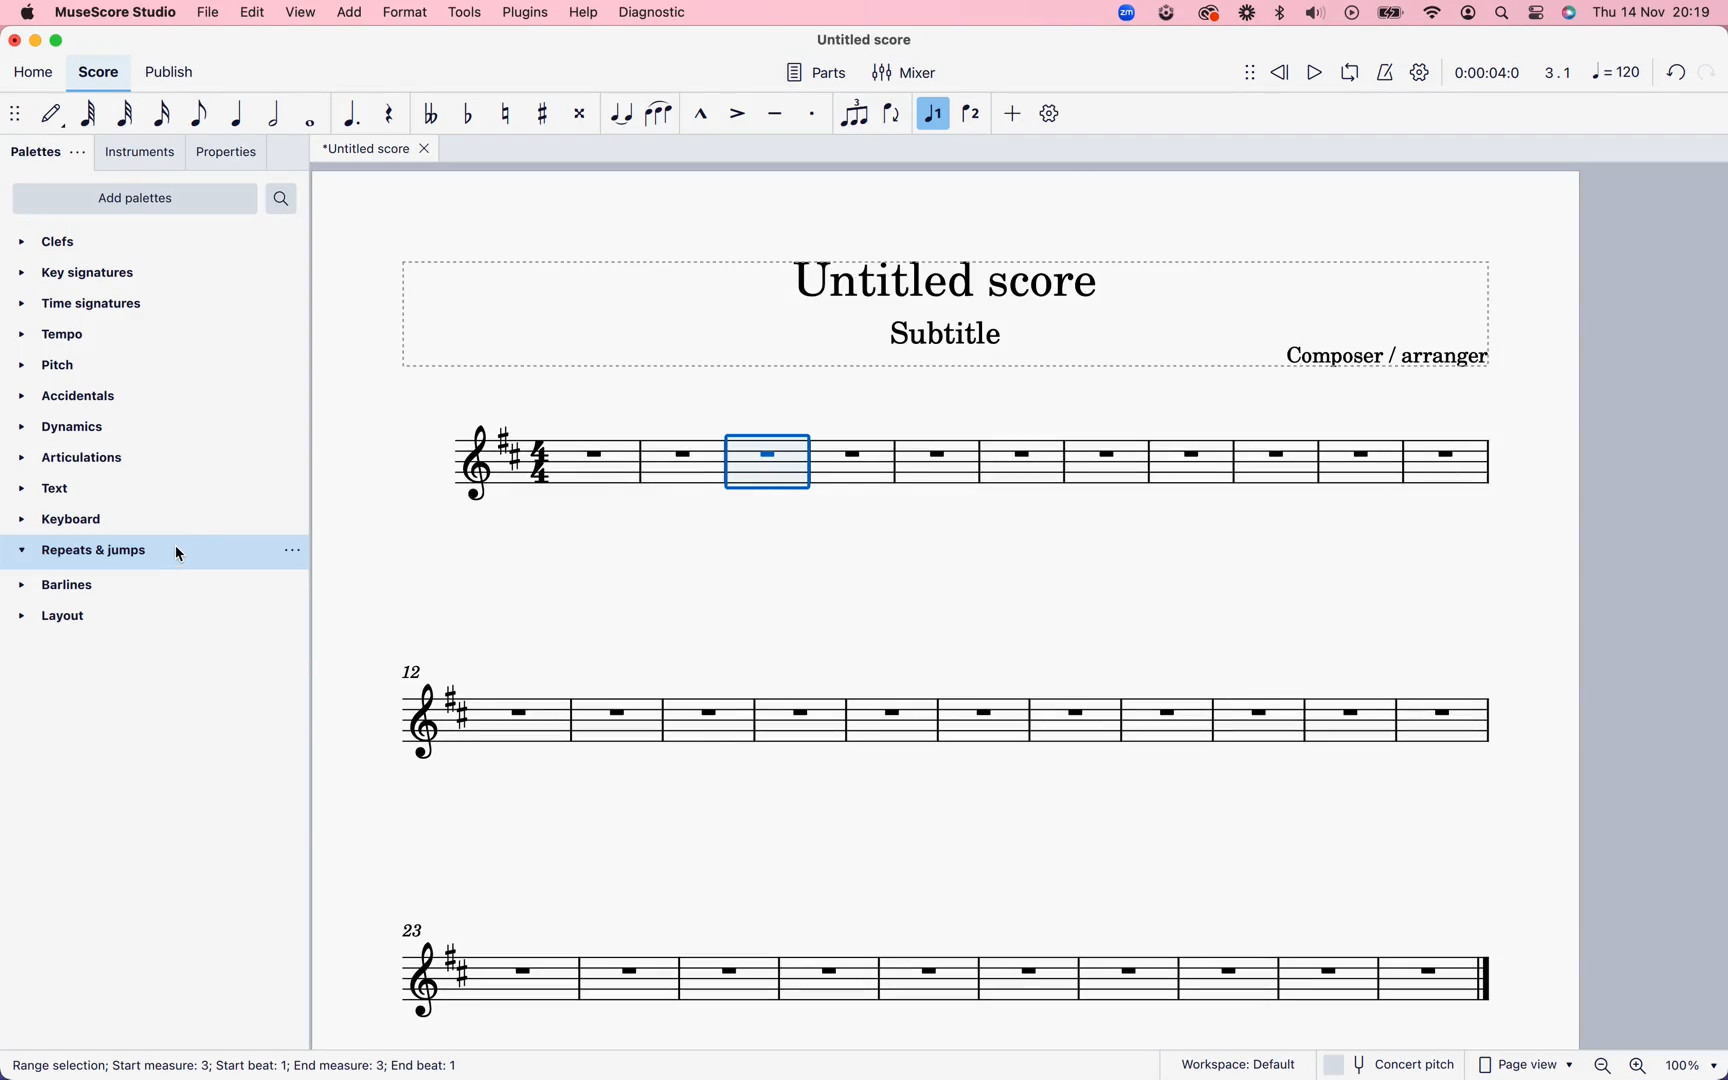 The image size is (1728, 1080). I want to click on loom, so click(1245, 14).